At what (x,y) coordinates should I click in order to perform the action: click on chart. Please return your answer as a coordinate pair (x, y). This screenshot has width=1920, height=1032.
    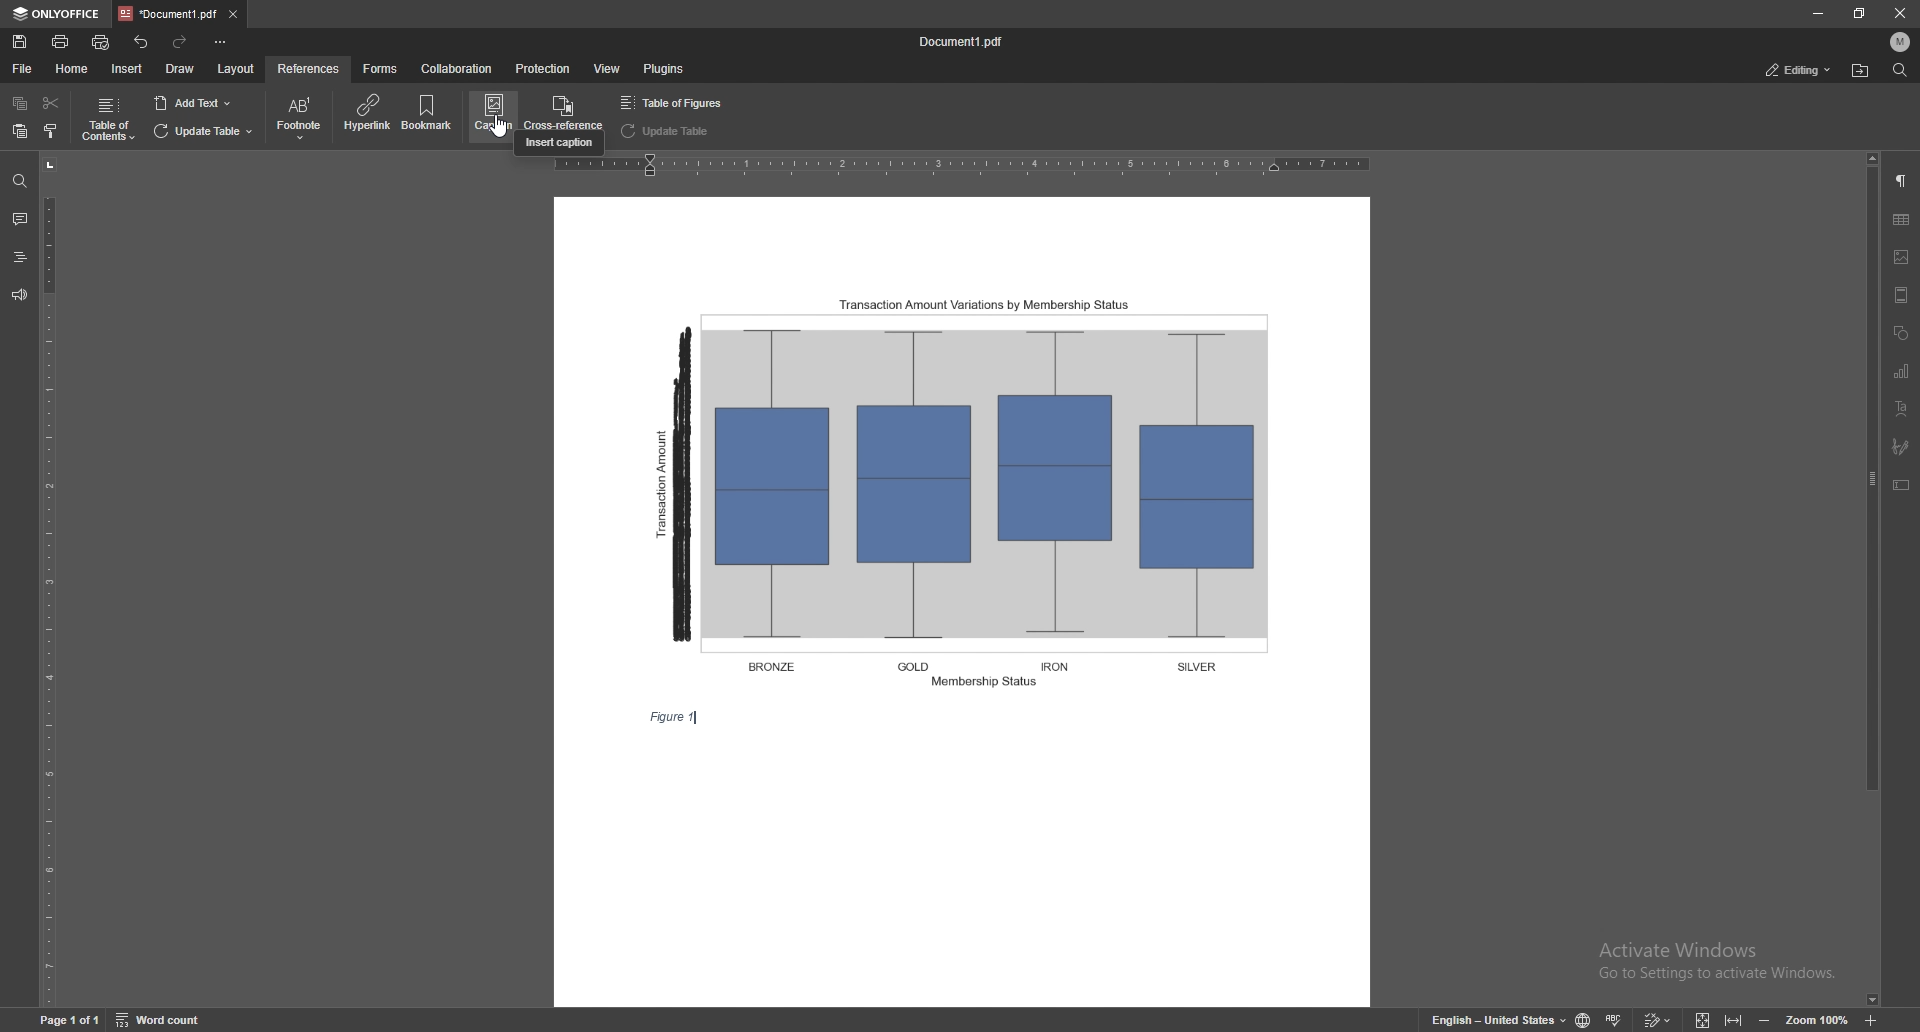
    Looking at the image, I should click on (1903, 370).